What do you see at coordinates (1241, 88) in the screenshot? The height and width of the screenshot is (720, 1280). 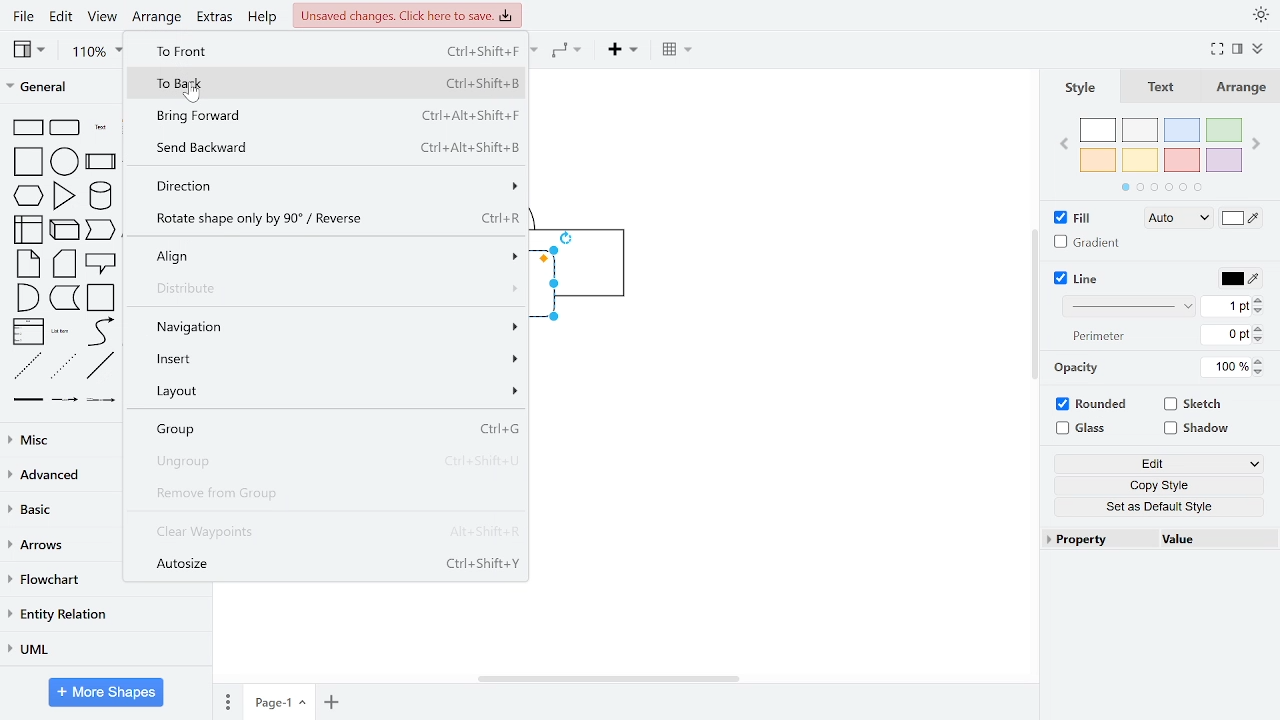 I see `arrange` at bounding box center [1241, 88].